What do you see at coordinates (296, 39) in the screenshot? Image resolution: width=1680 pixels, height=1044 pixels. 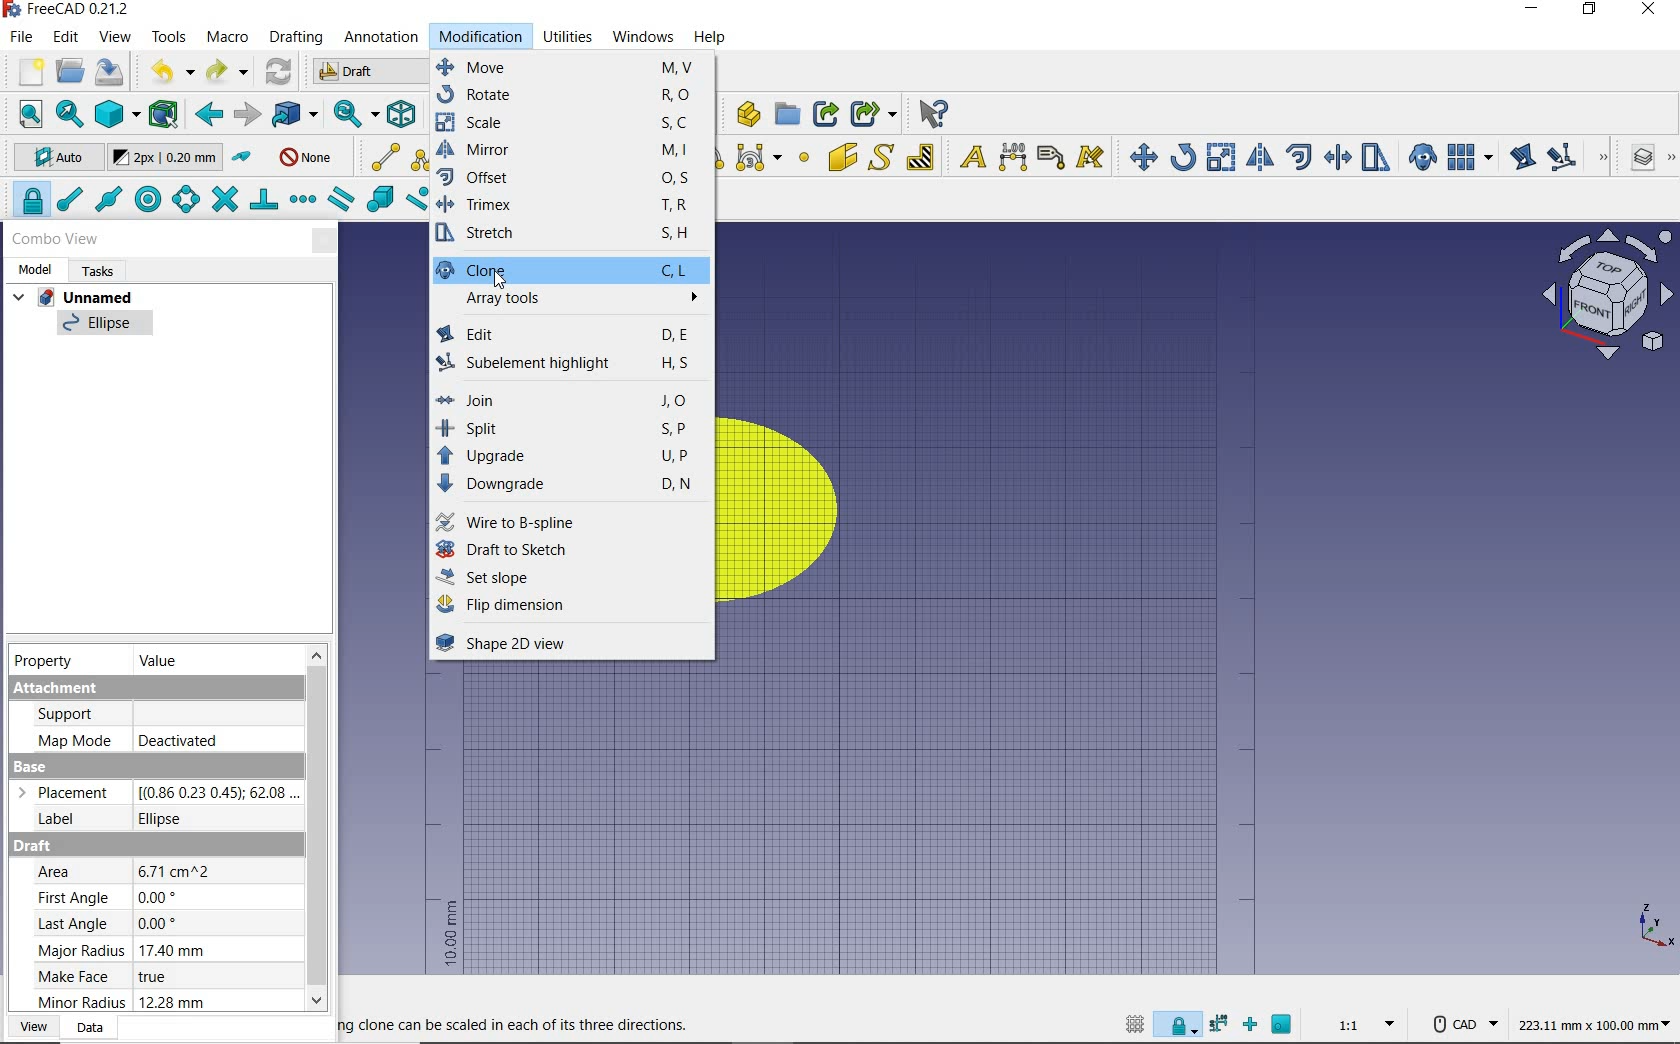 I see `drafting` at bounding box center [296, 39].